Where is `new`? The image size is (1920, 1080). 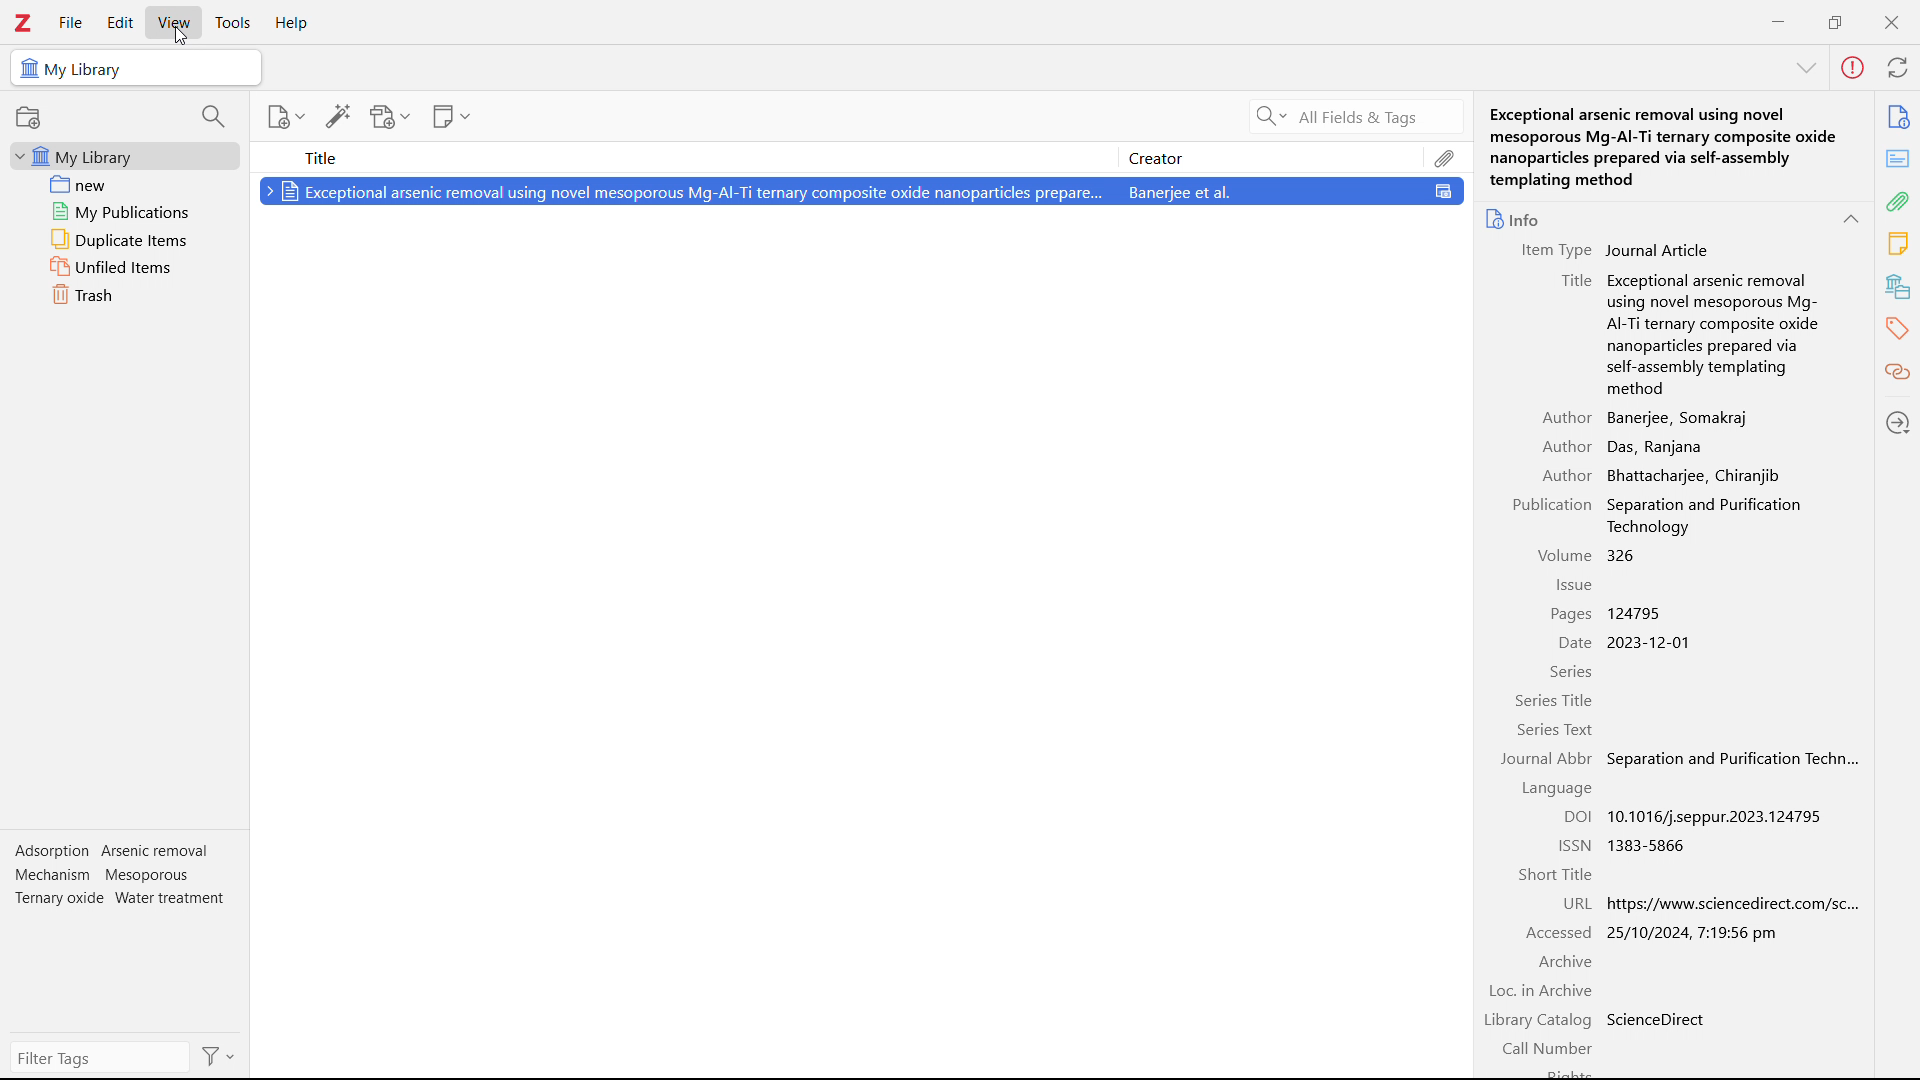
new is located at coordinates (124, 184).